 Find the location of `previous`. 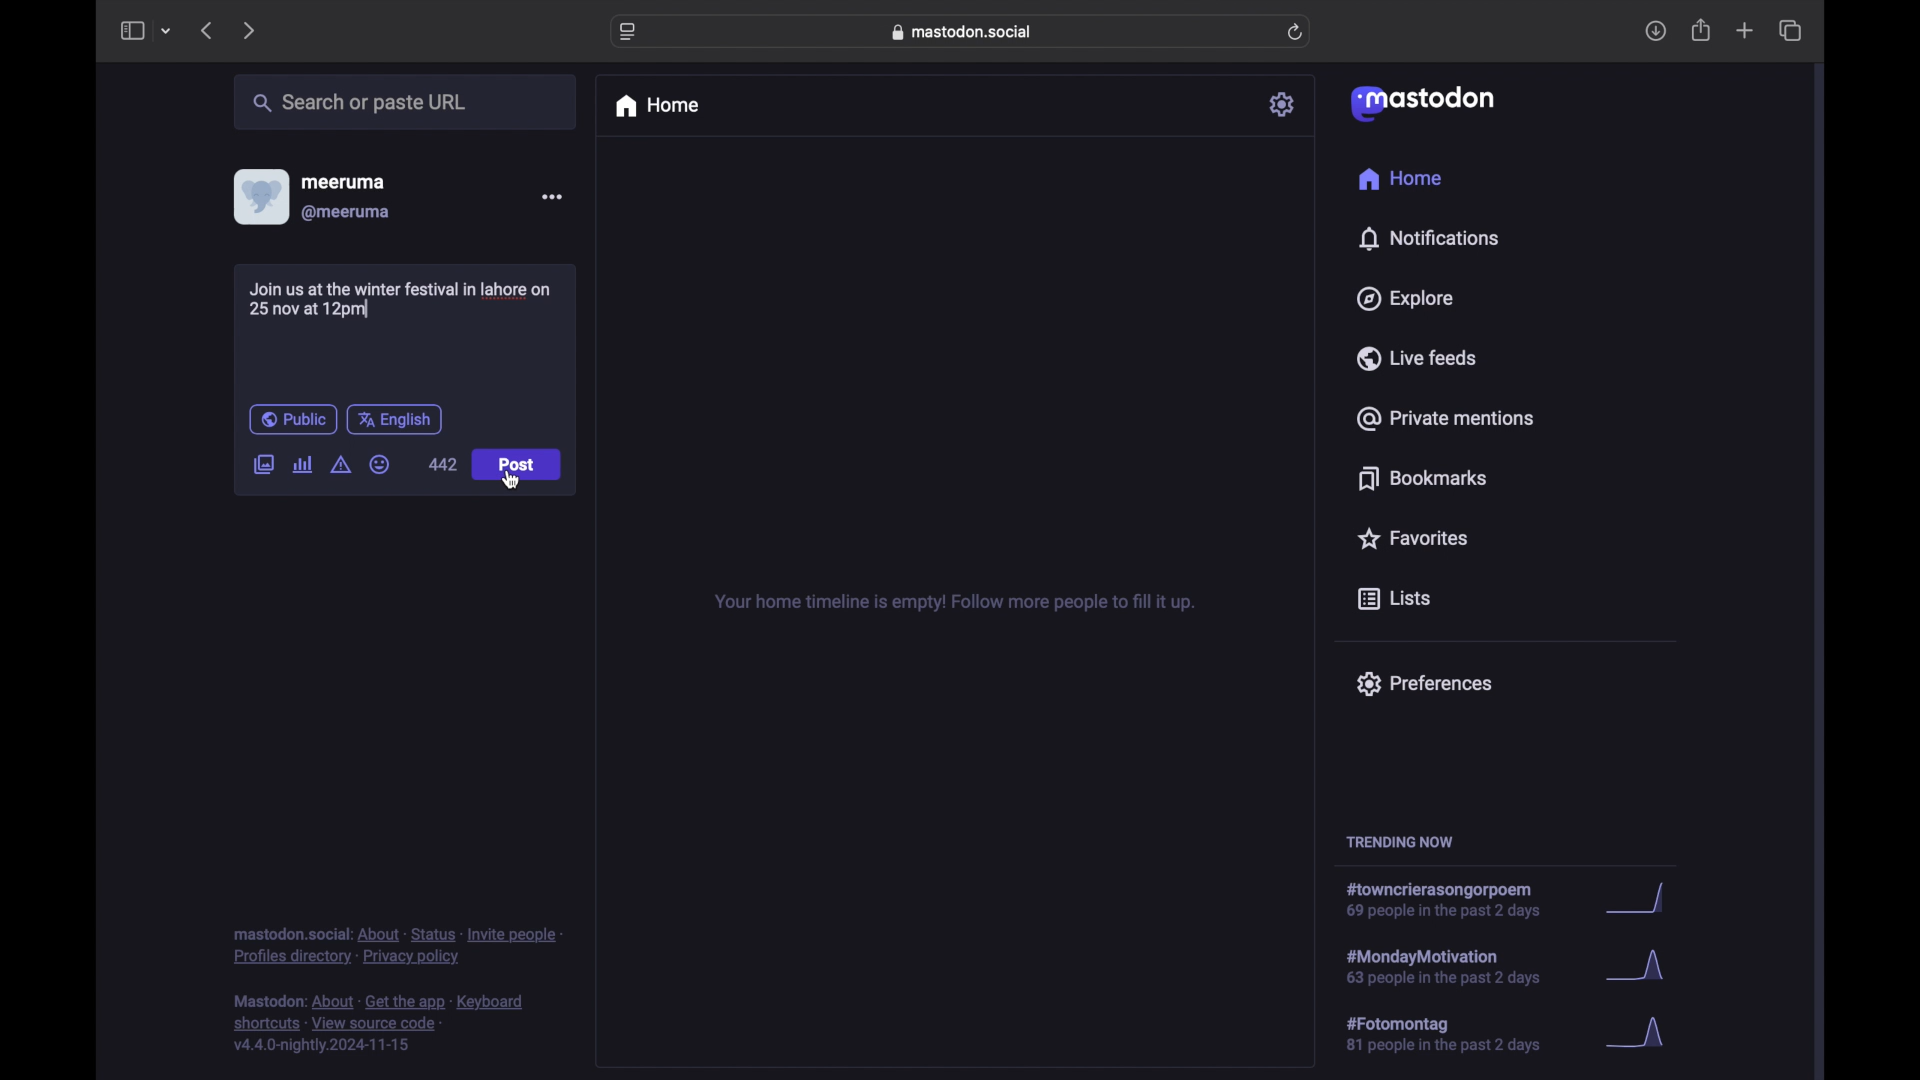

previous is located at coordinates (206, 30).